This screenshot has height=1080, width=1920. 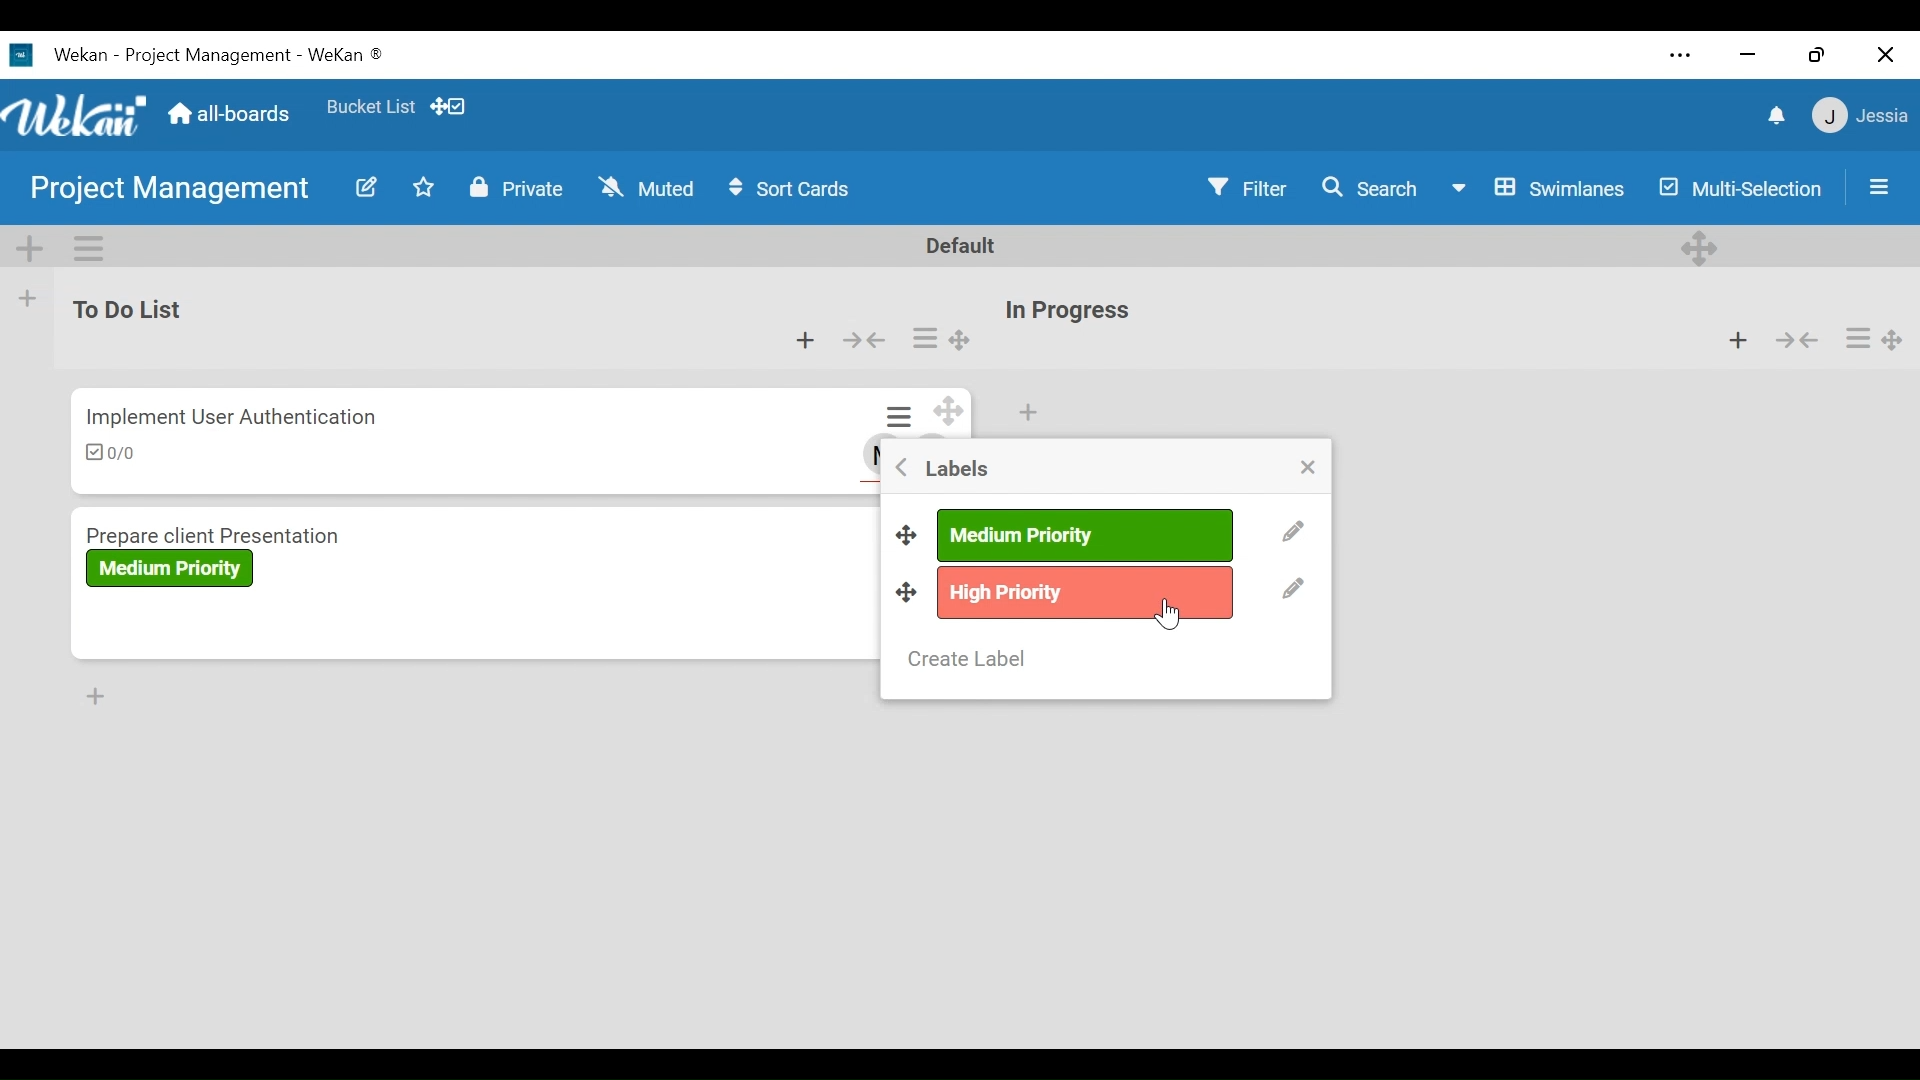 I want to click on Card actions, so click(x=1856, y=339).